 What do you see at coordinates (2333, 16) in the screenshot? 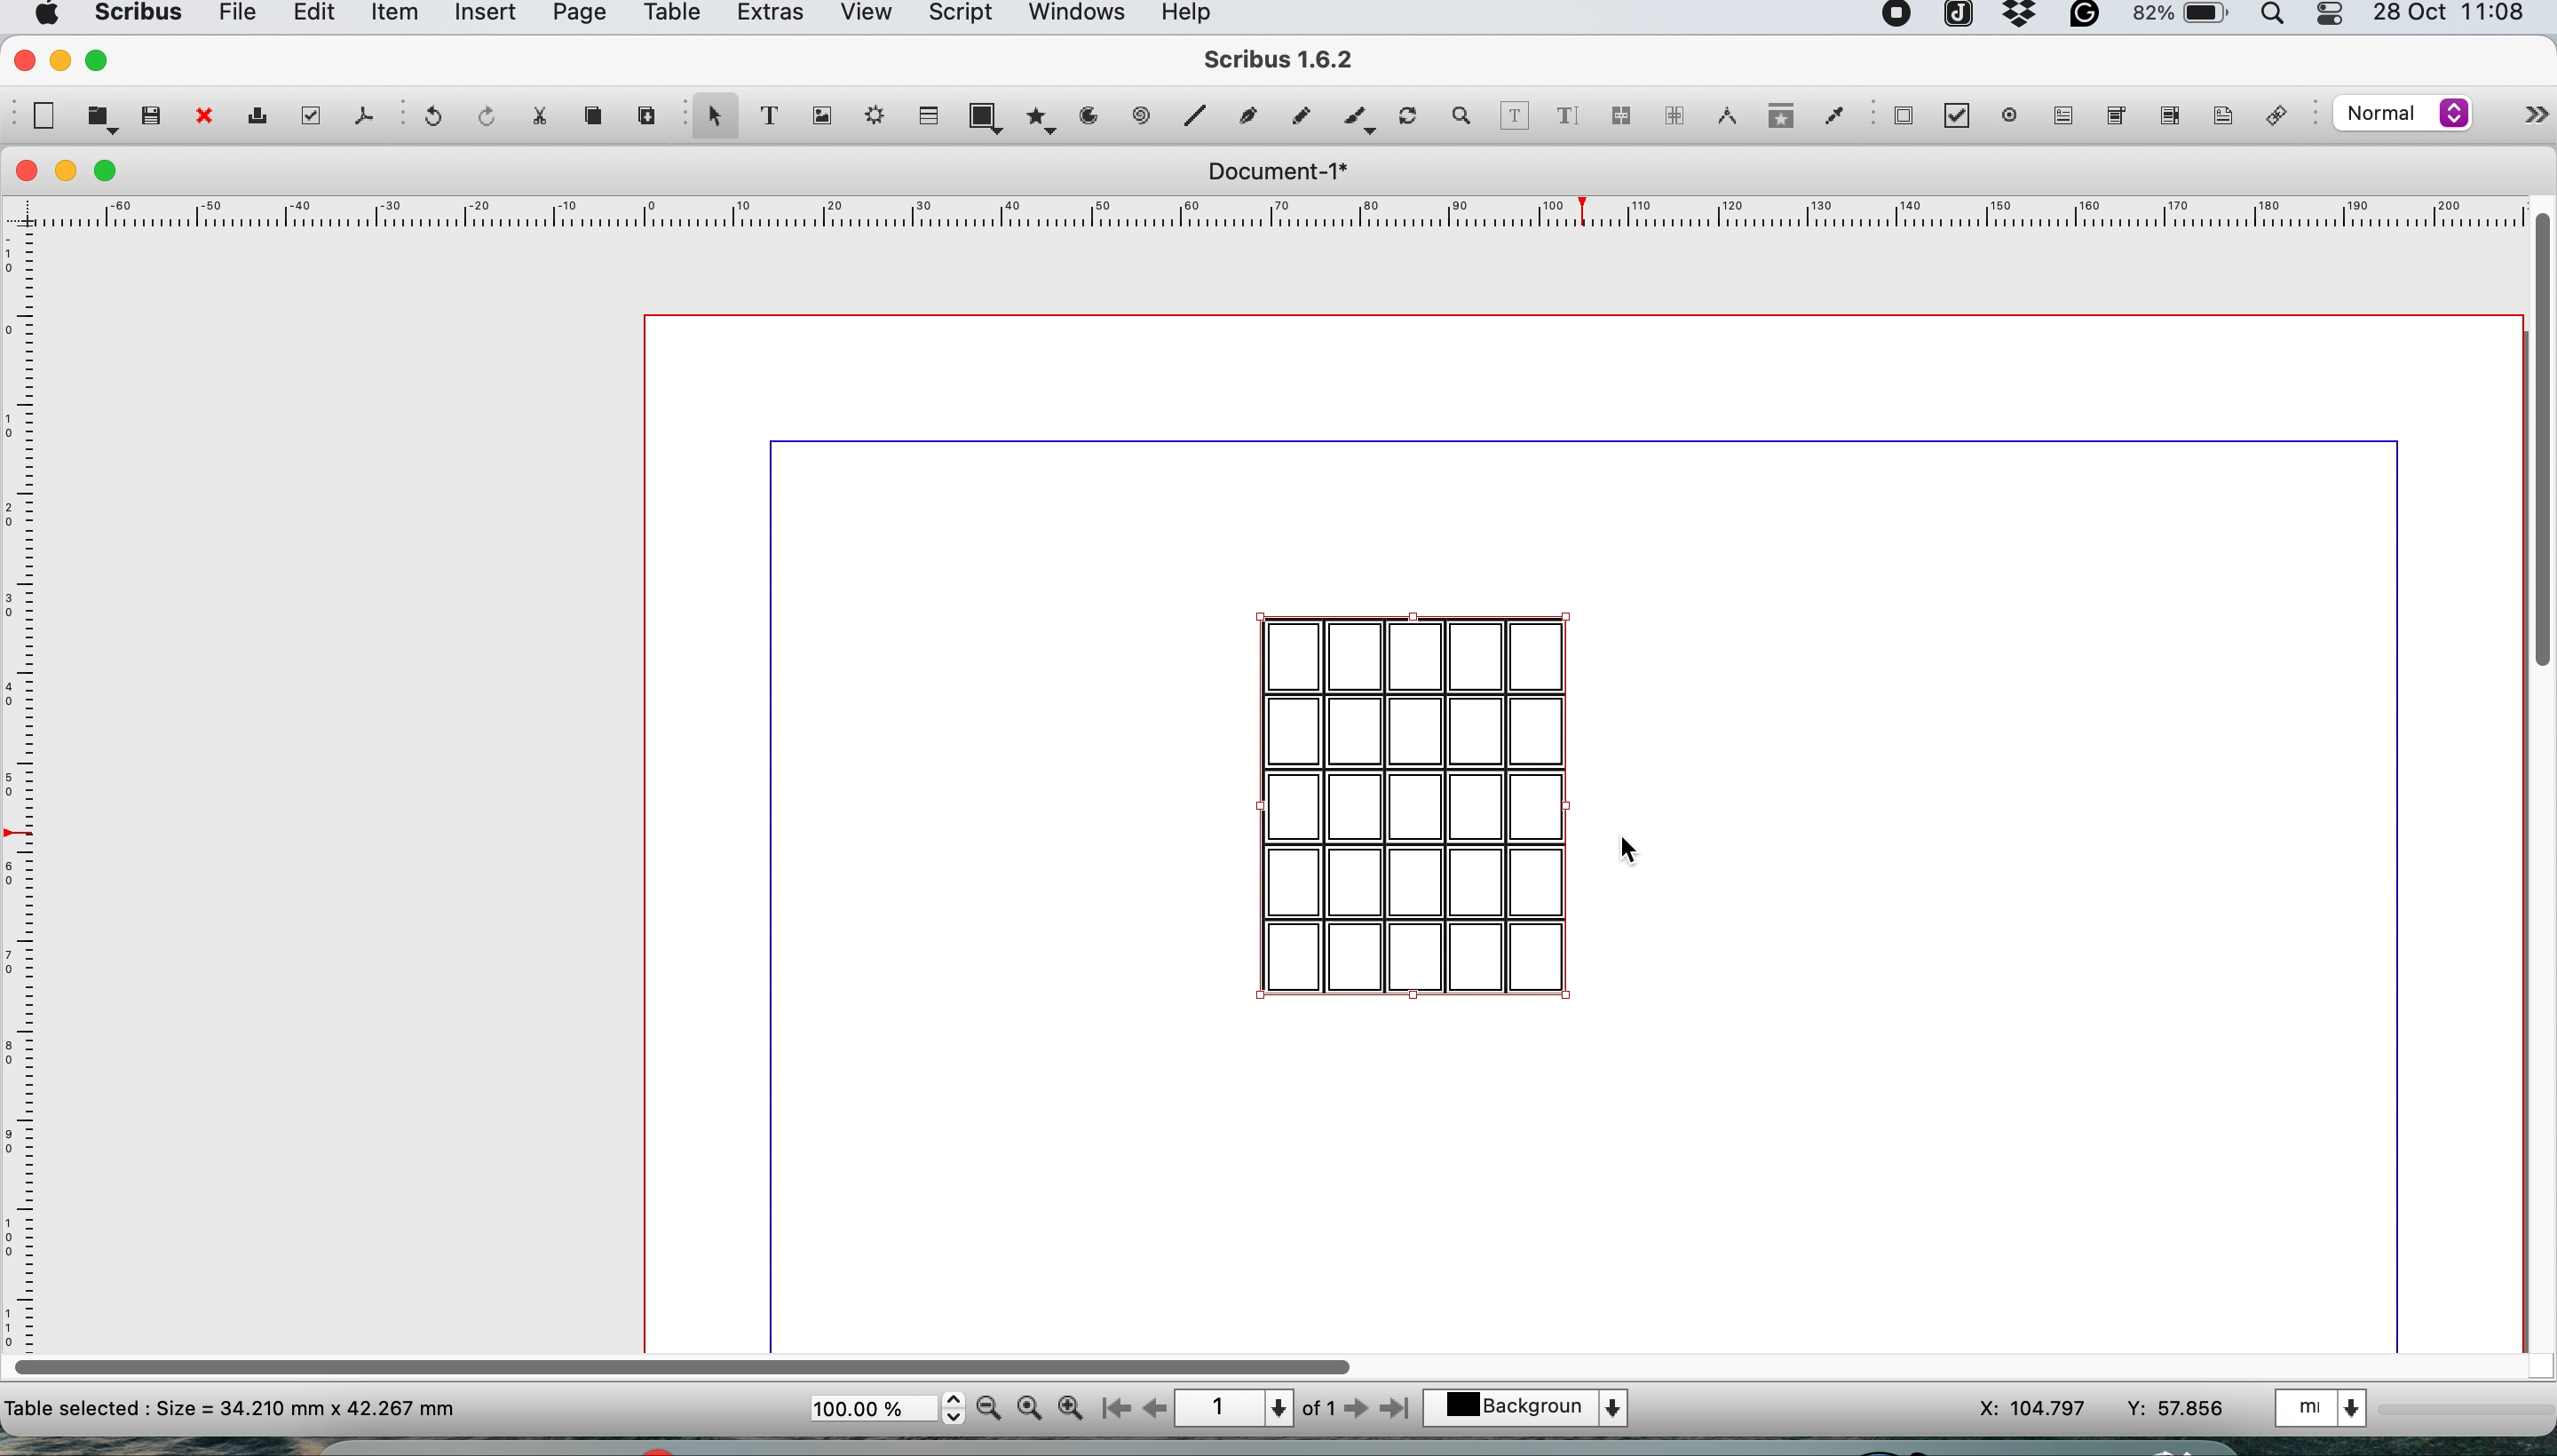
I see `control center` at bounding box center [2333, 16].